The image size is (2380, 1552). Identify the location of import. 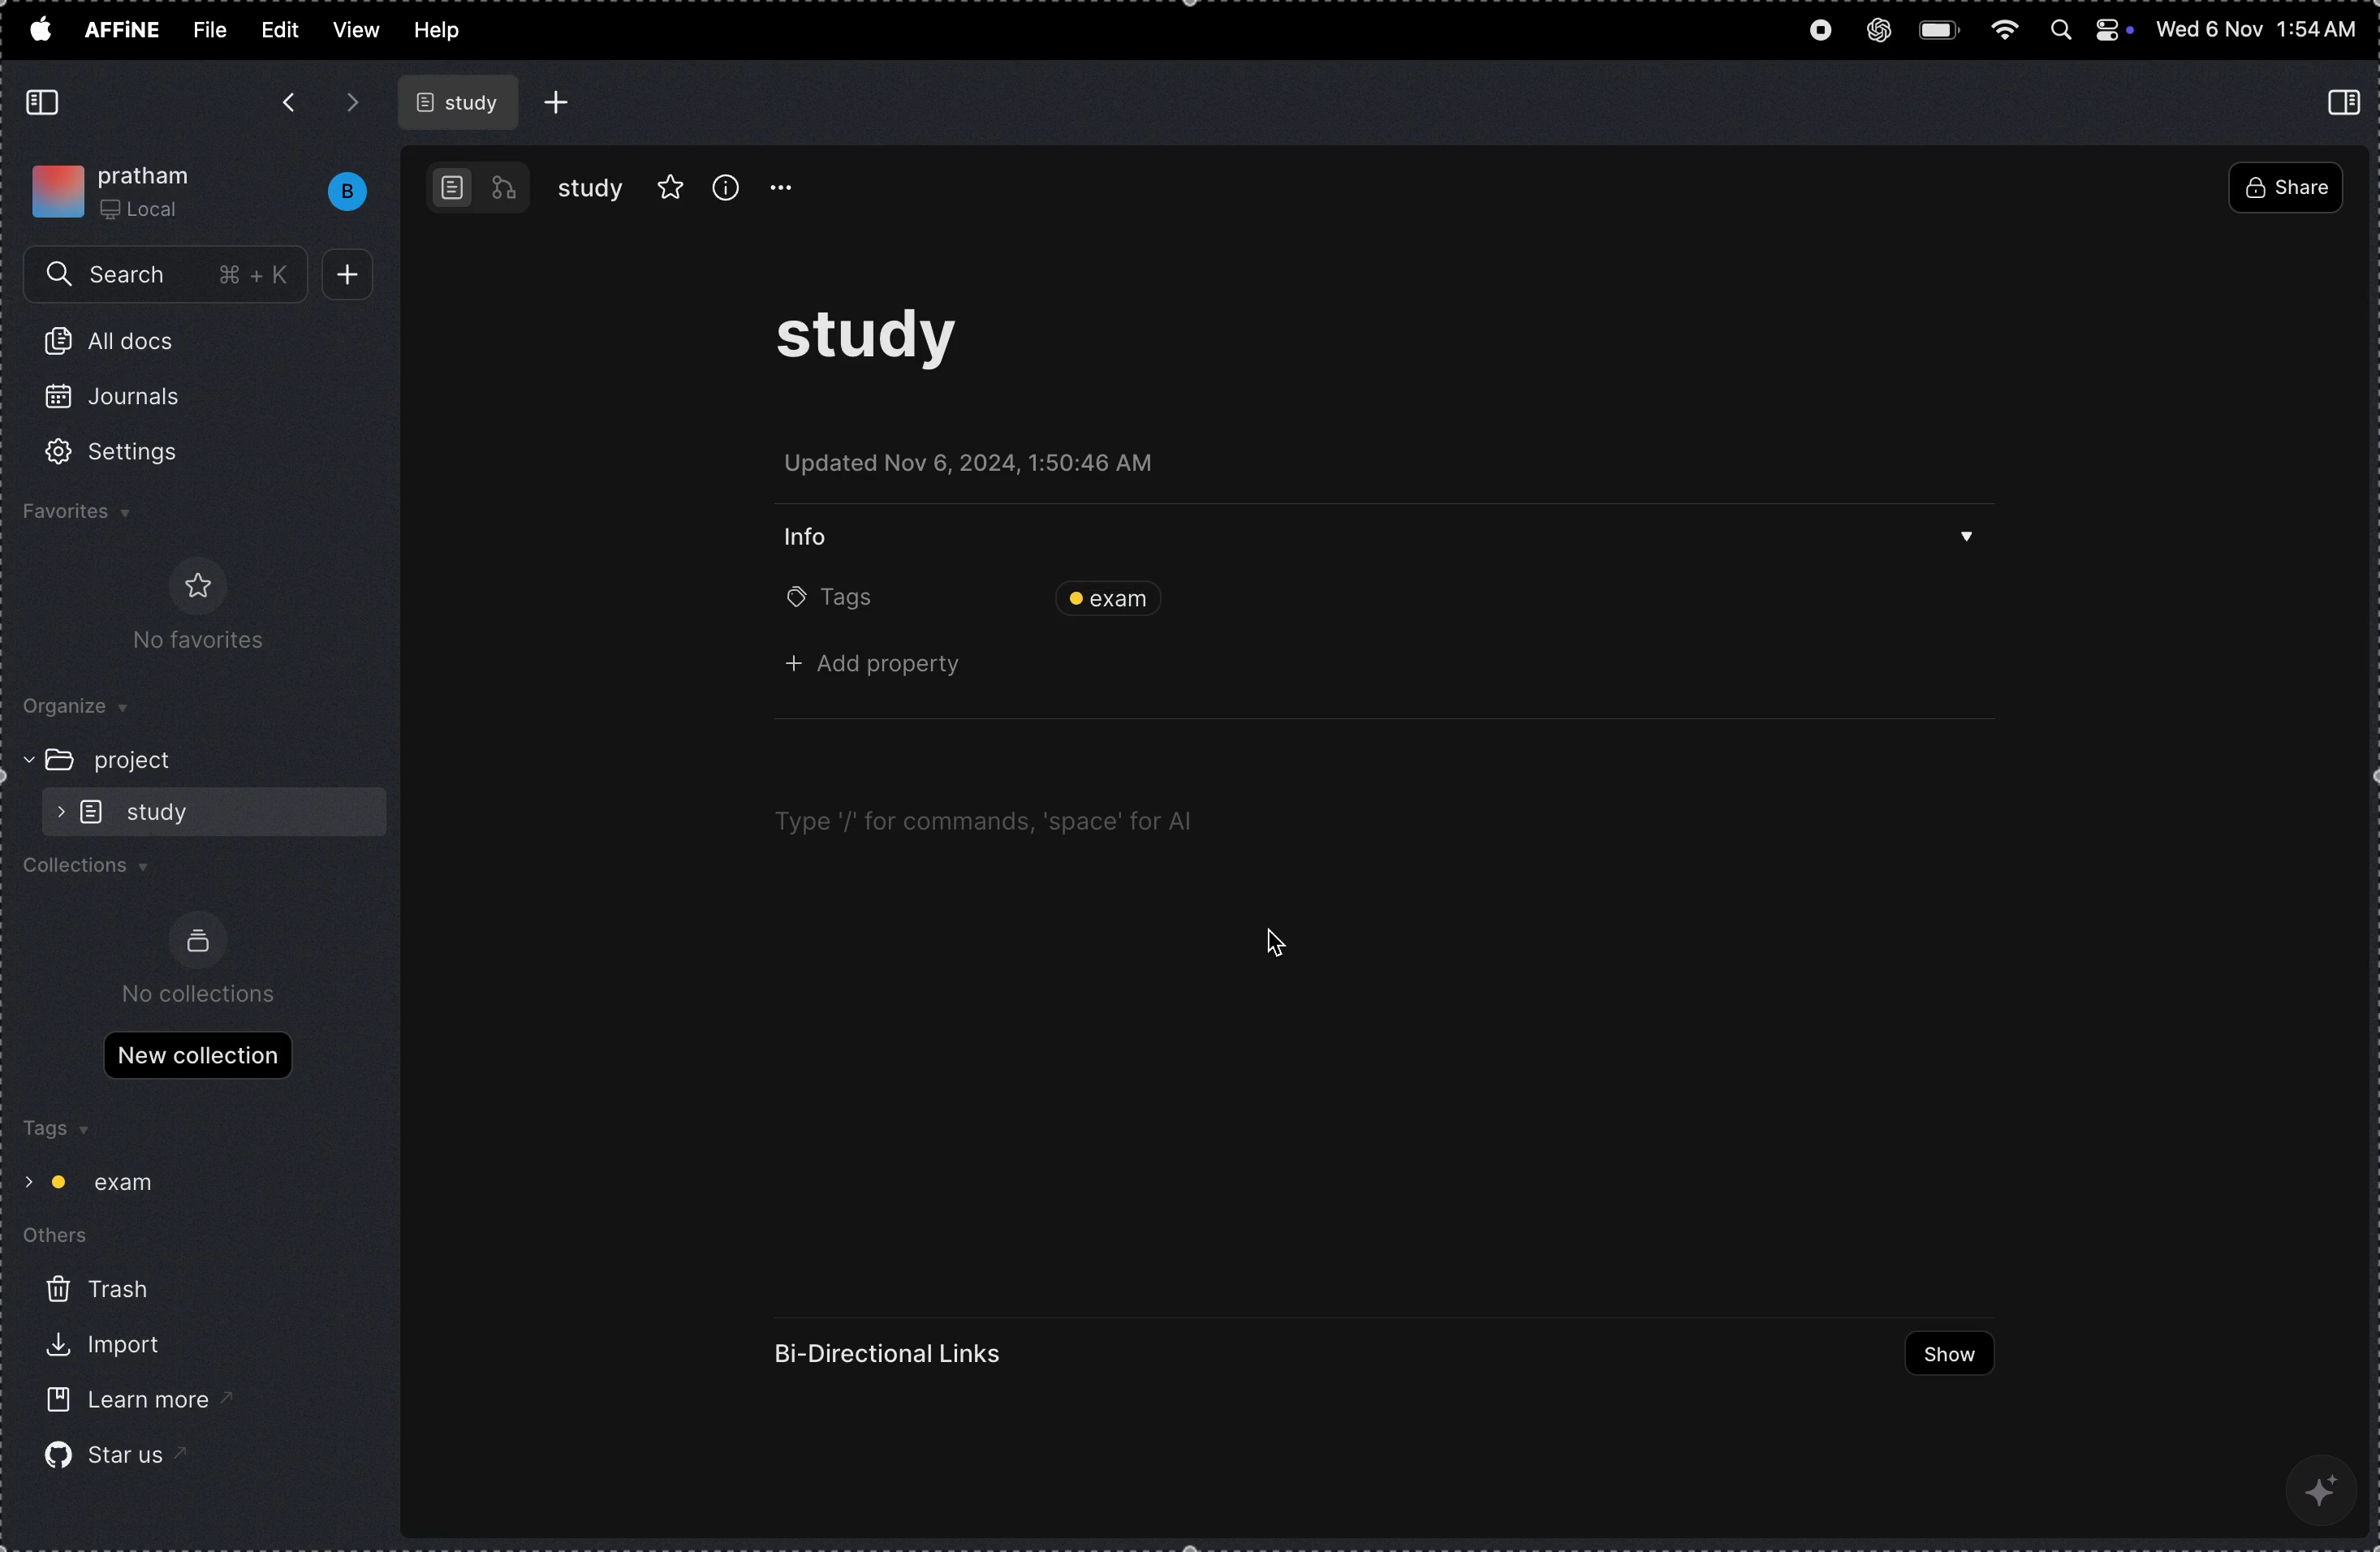
(99, 1349).